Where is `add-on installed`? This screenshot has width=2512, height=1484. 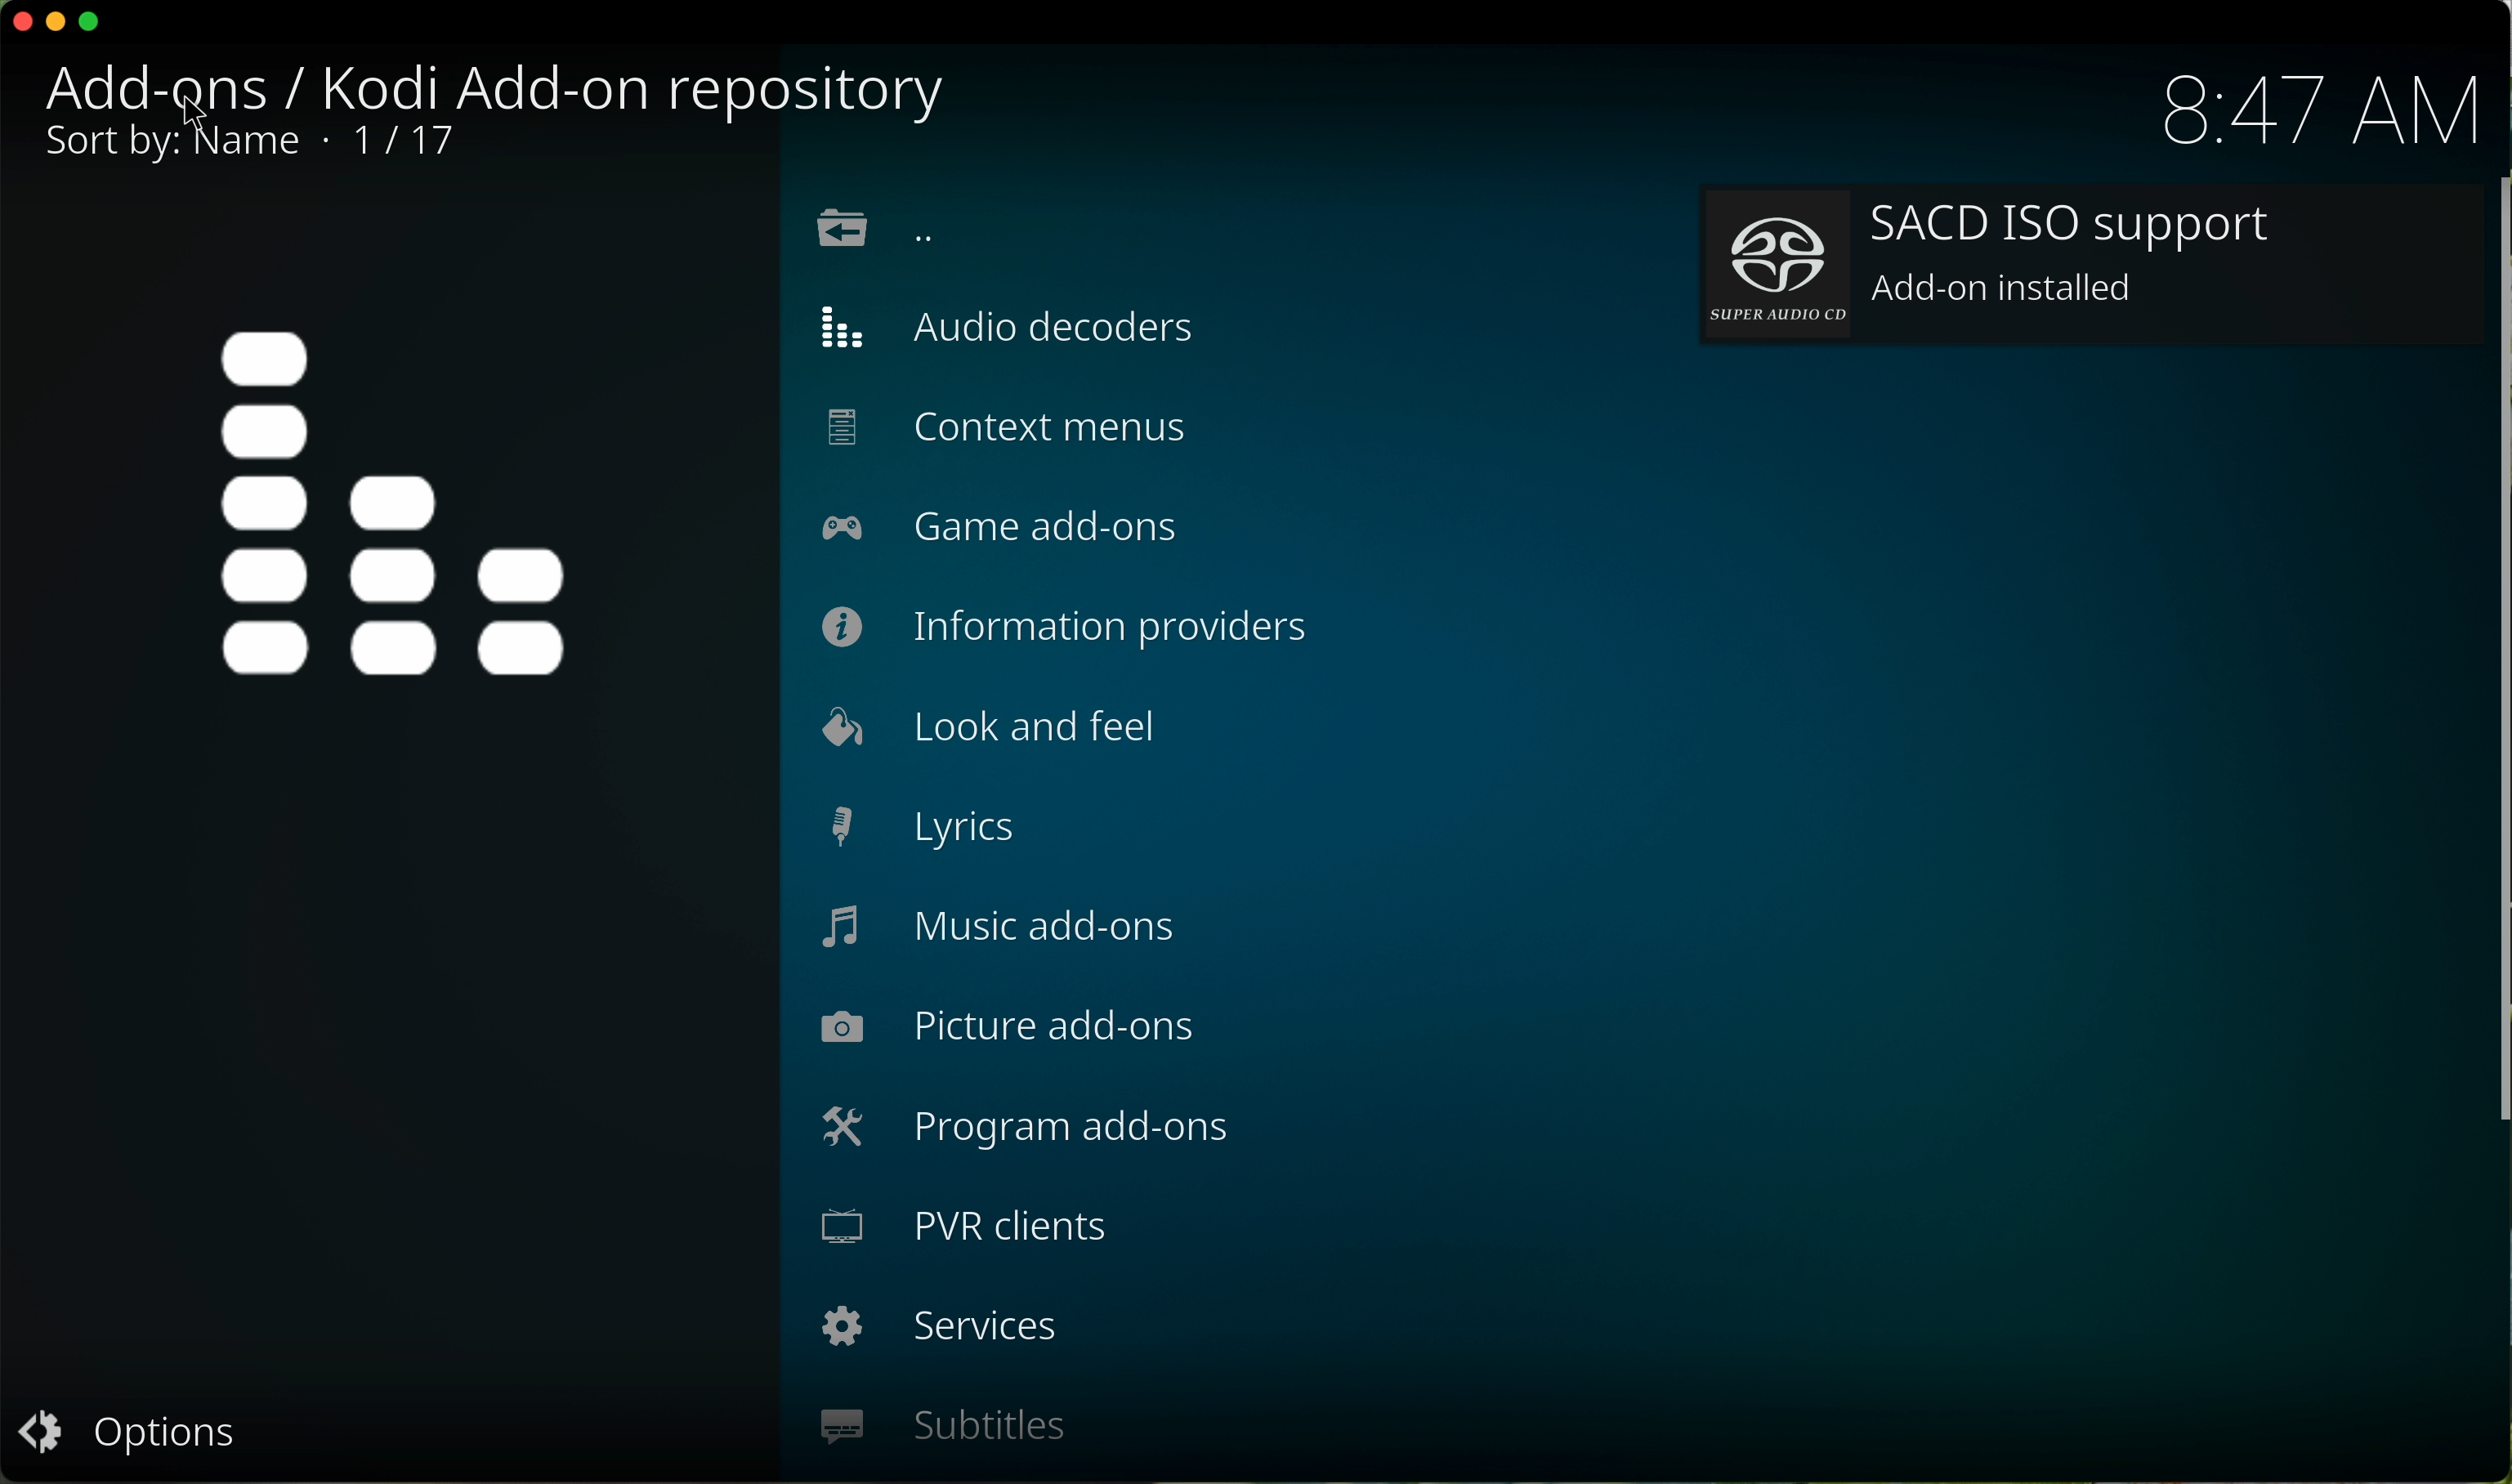
add-on installed is located at coordinates (2086, 265).